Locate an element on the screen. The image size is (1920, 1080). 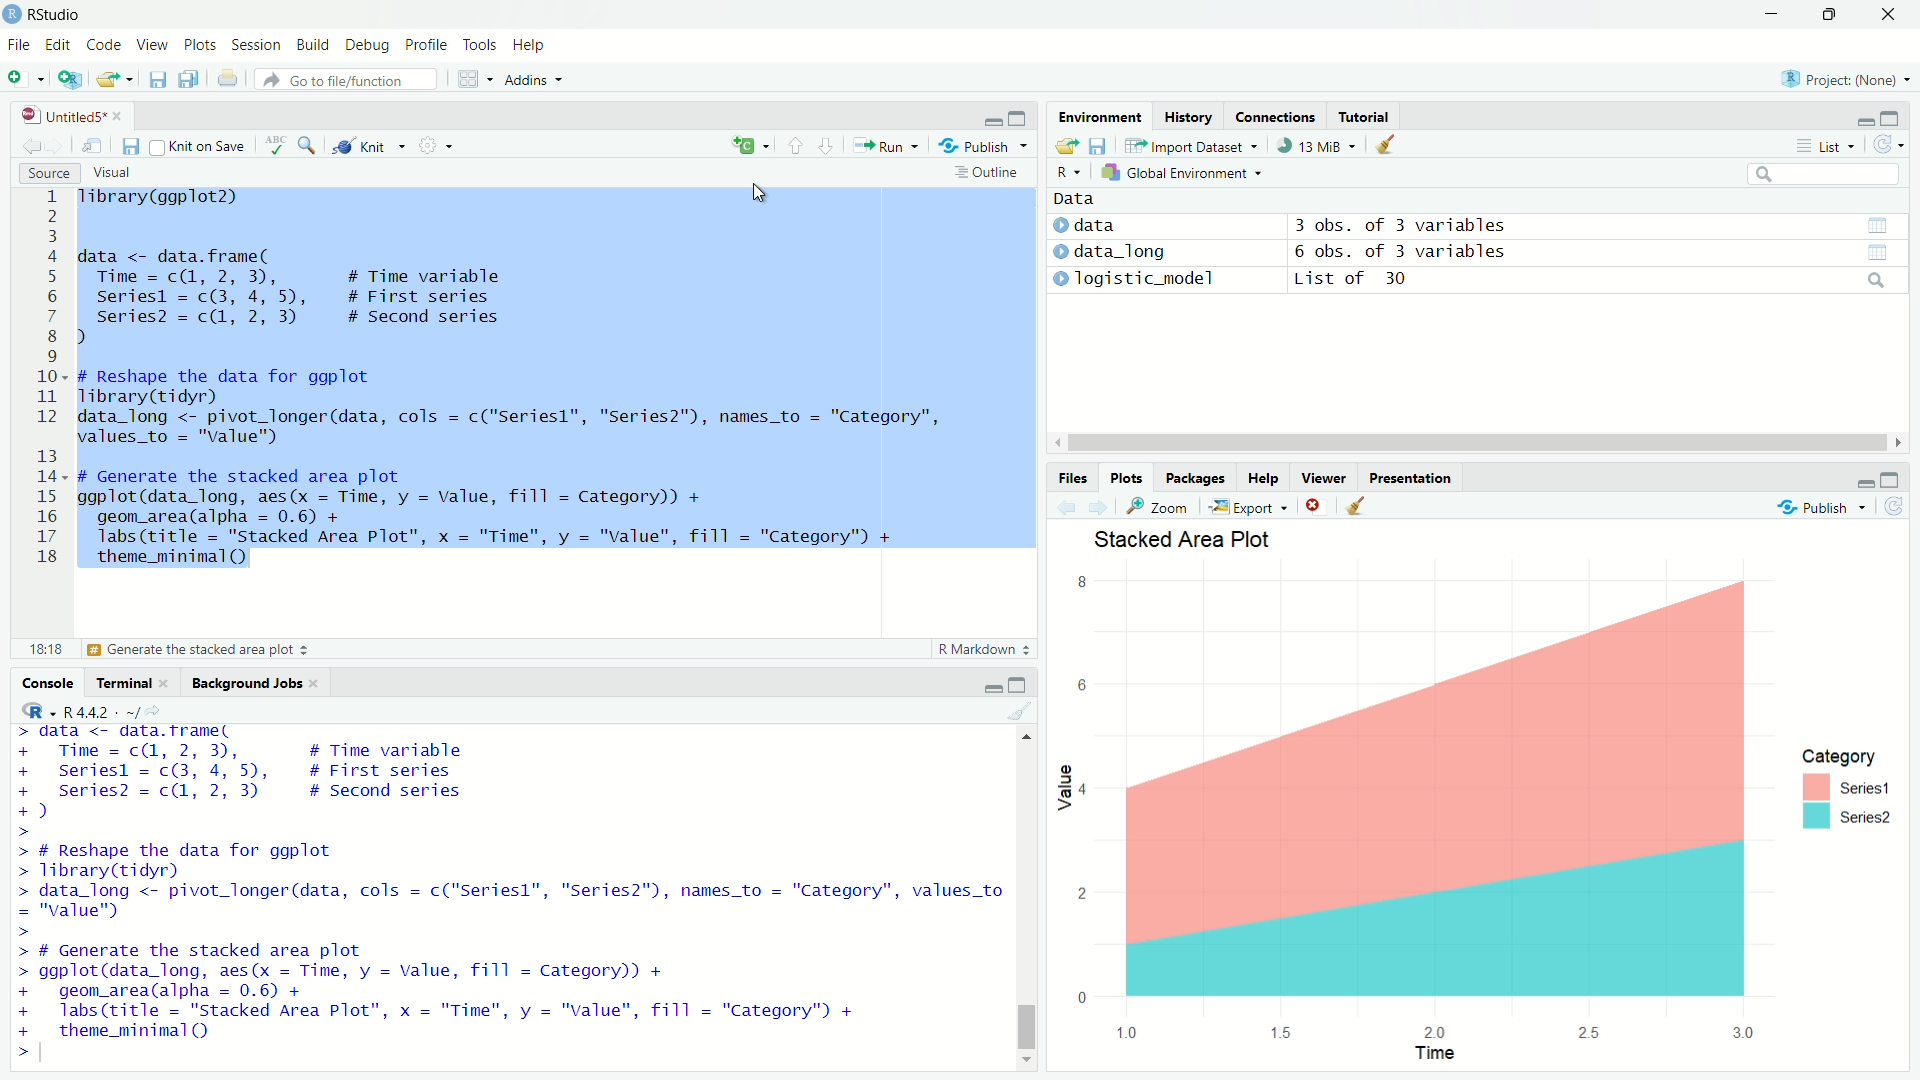
minimise is located at coordinates (1858, 120).